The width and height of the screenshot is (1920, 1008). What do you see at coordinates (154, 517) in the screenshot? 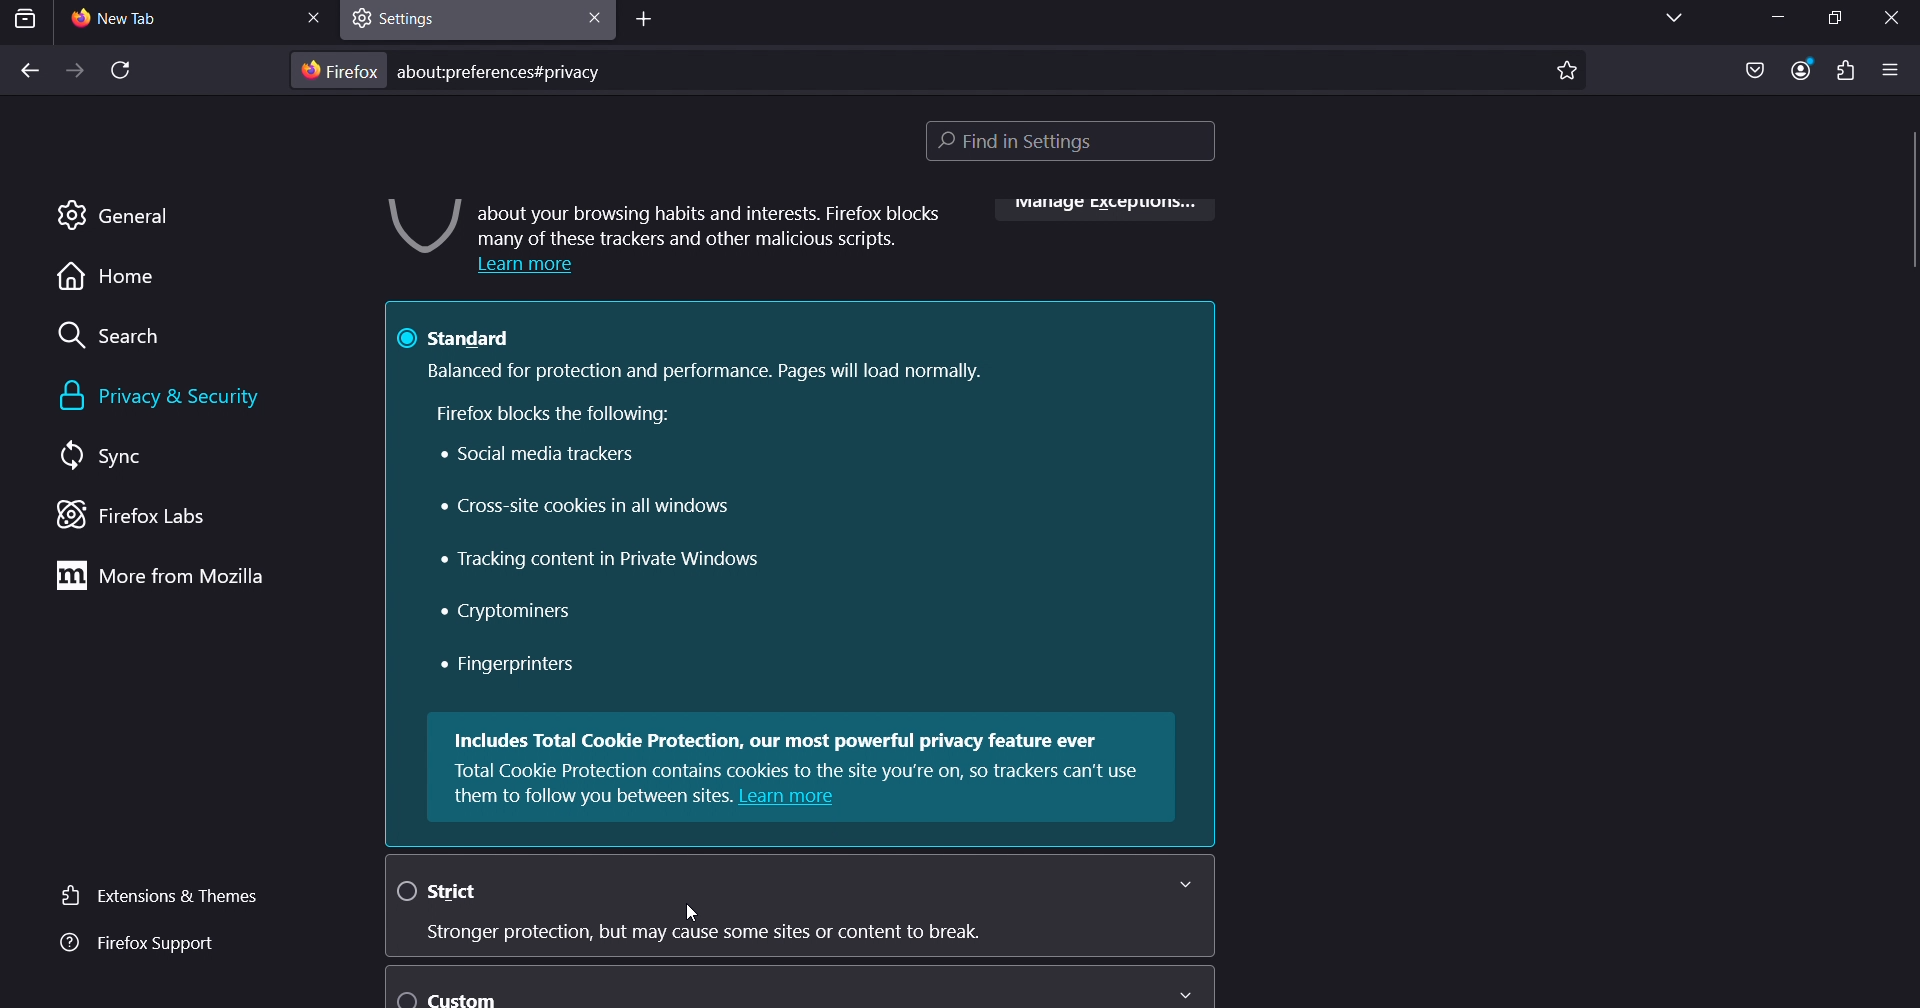
I see `firefox labs` at bounding box center [154, 517].